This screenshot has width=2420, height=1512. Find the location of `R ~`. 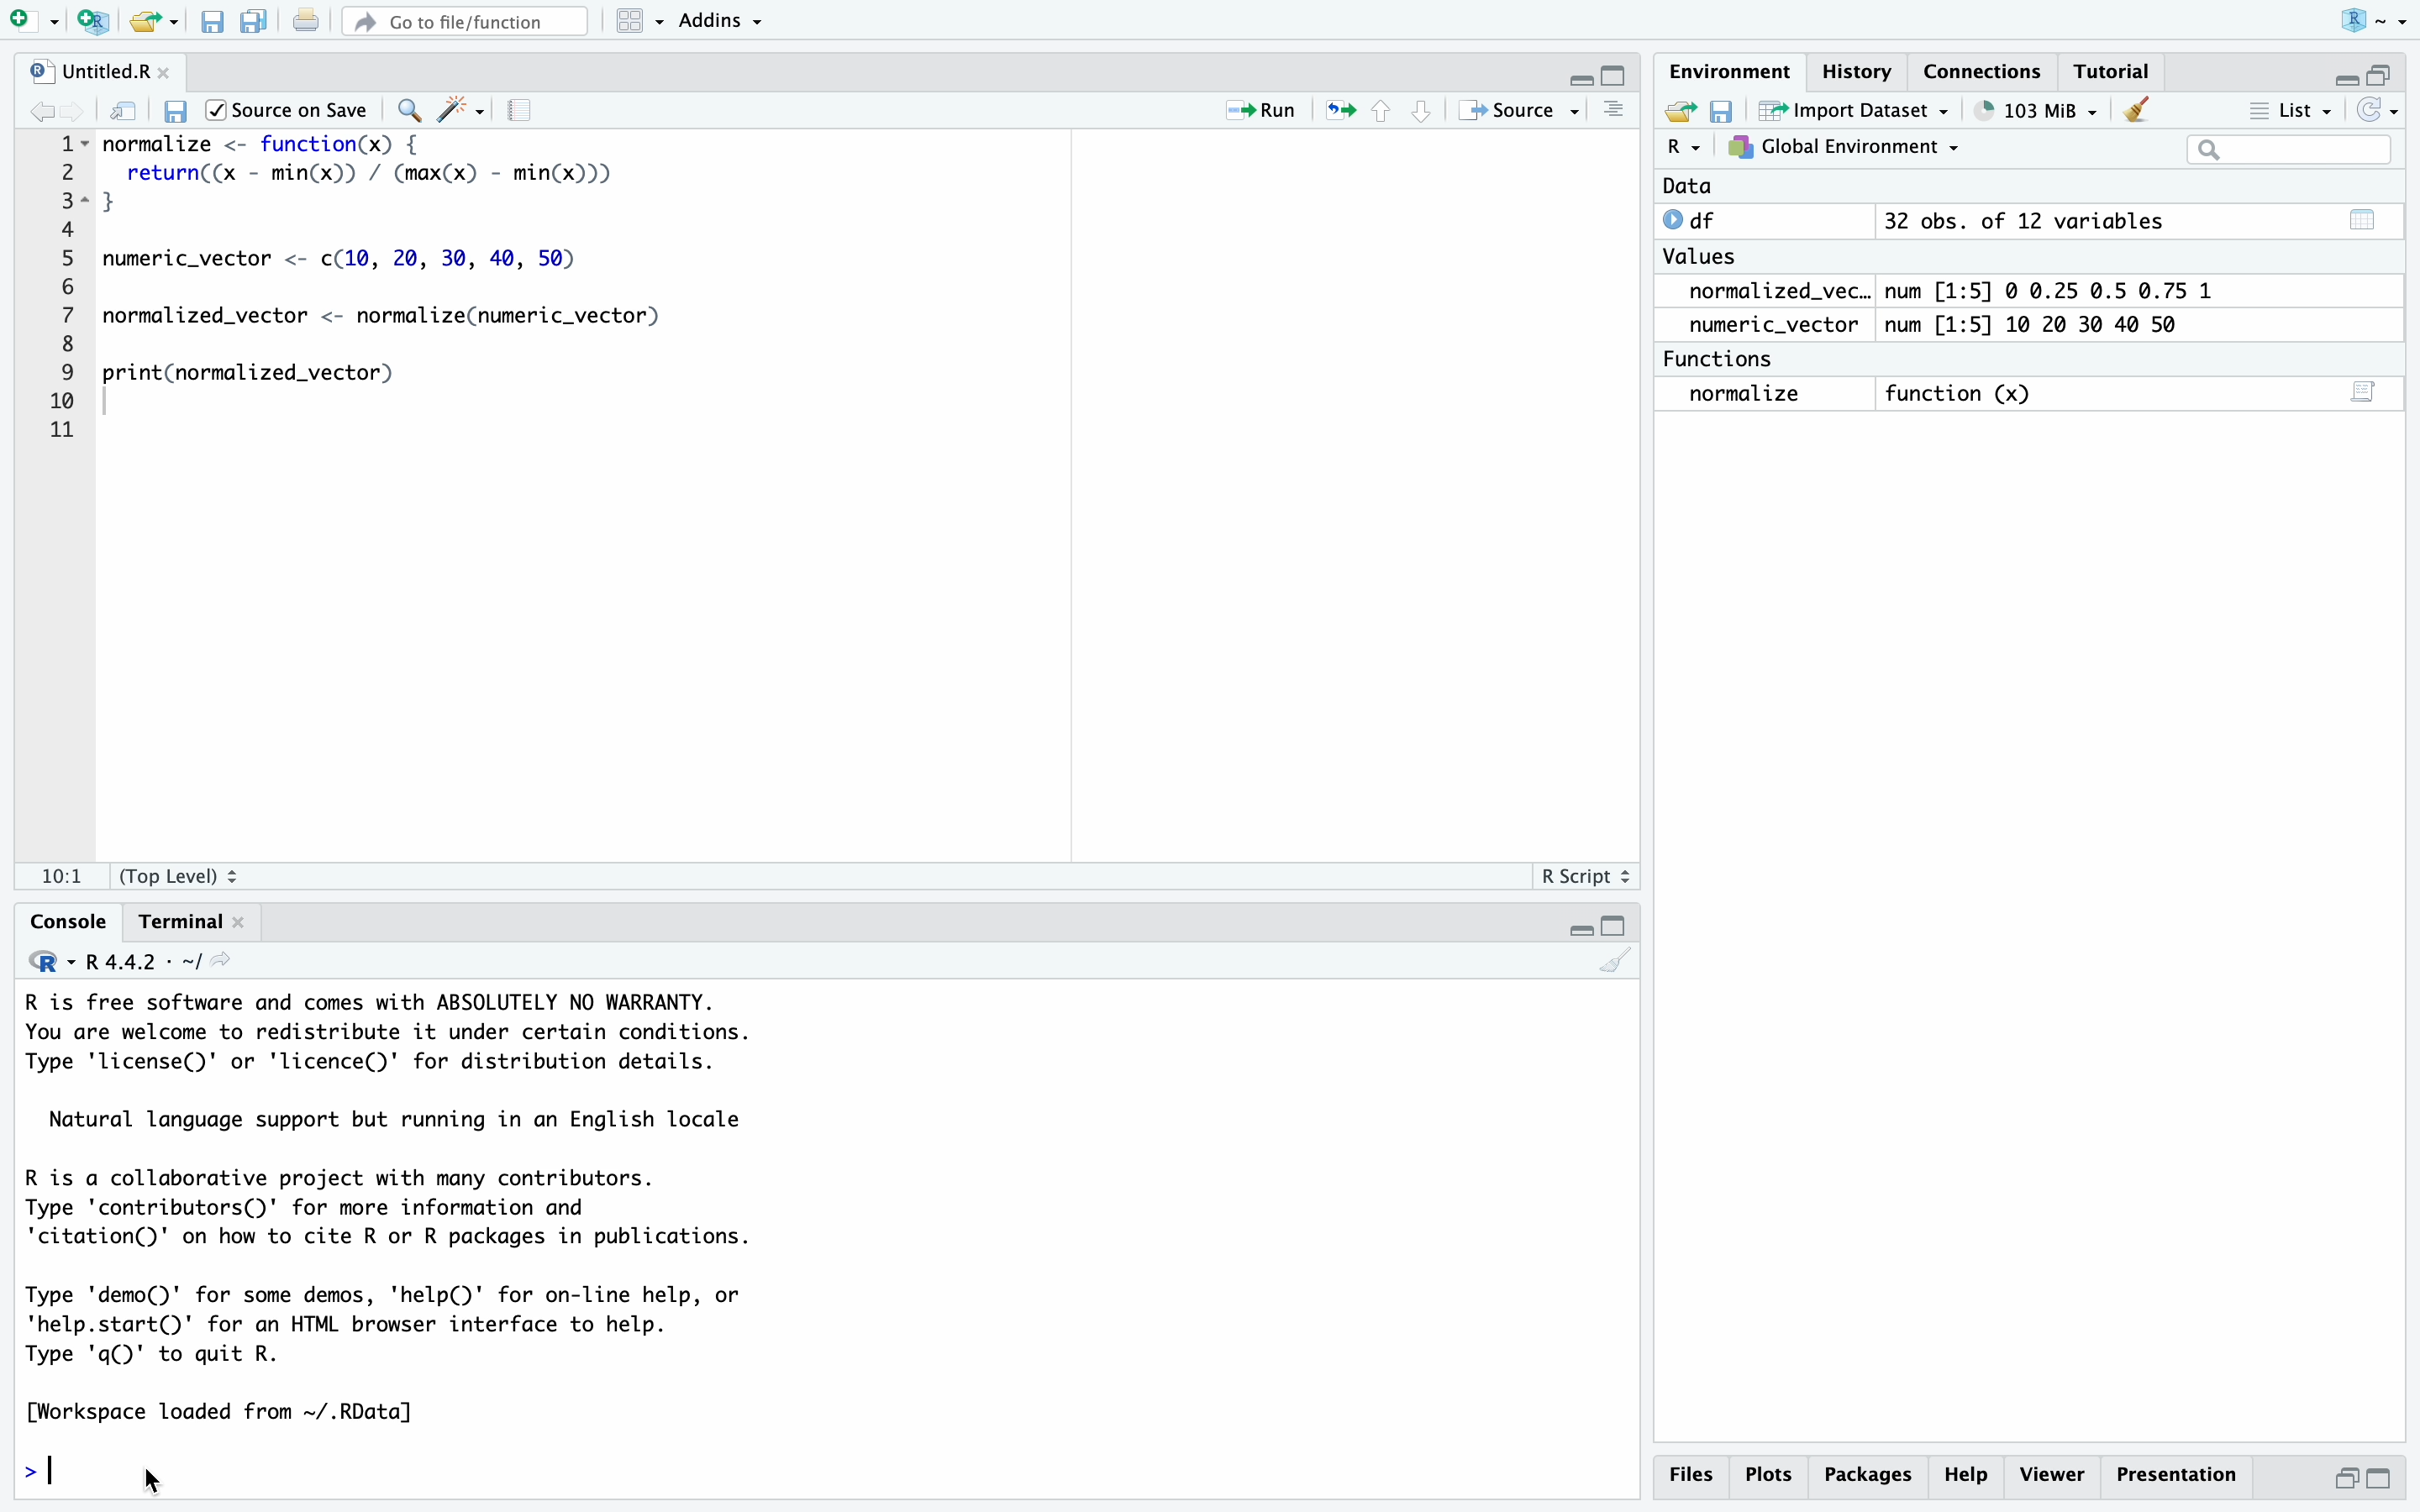

R ~ is located at coordinates (2369, 23).